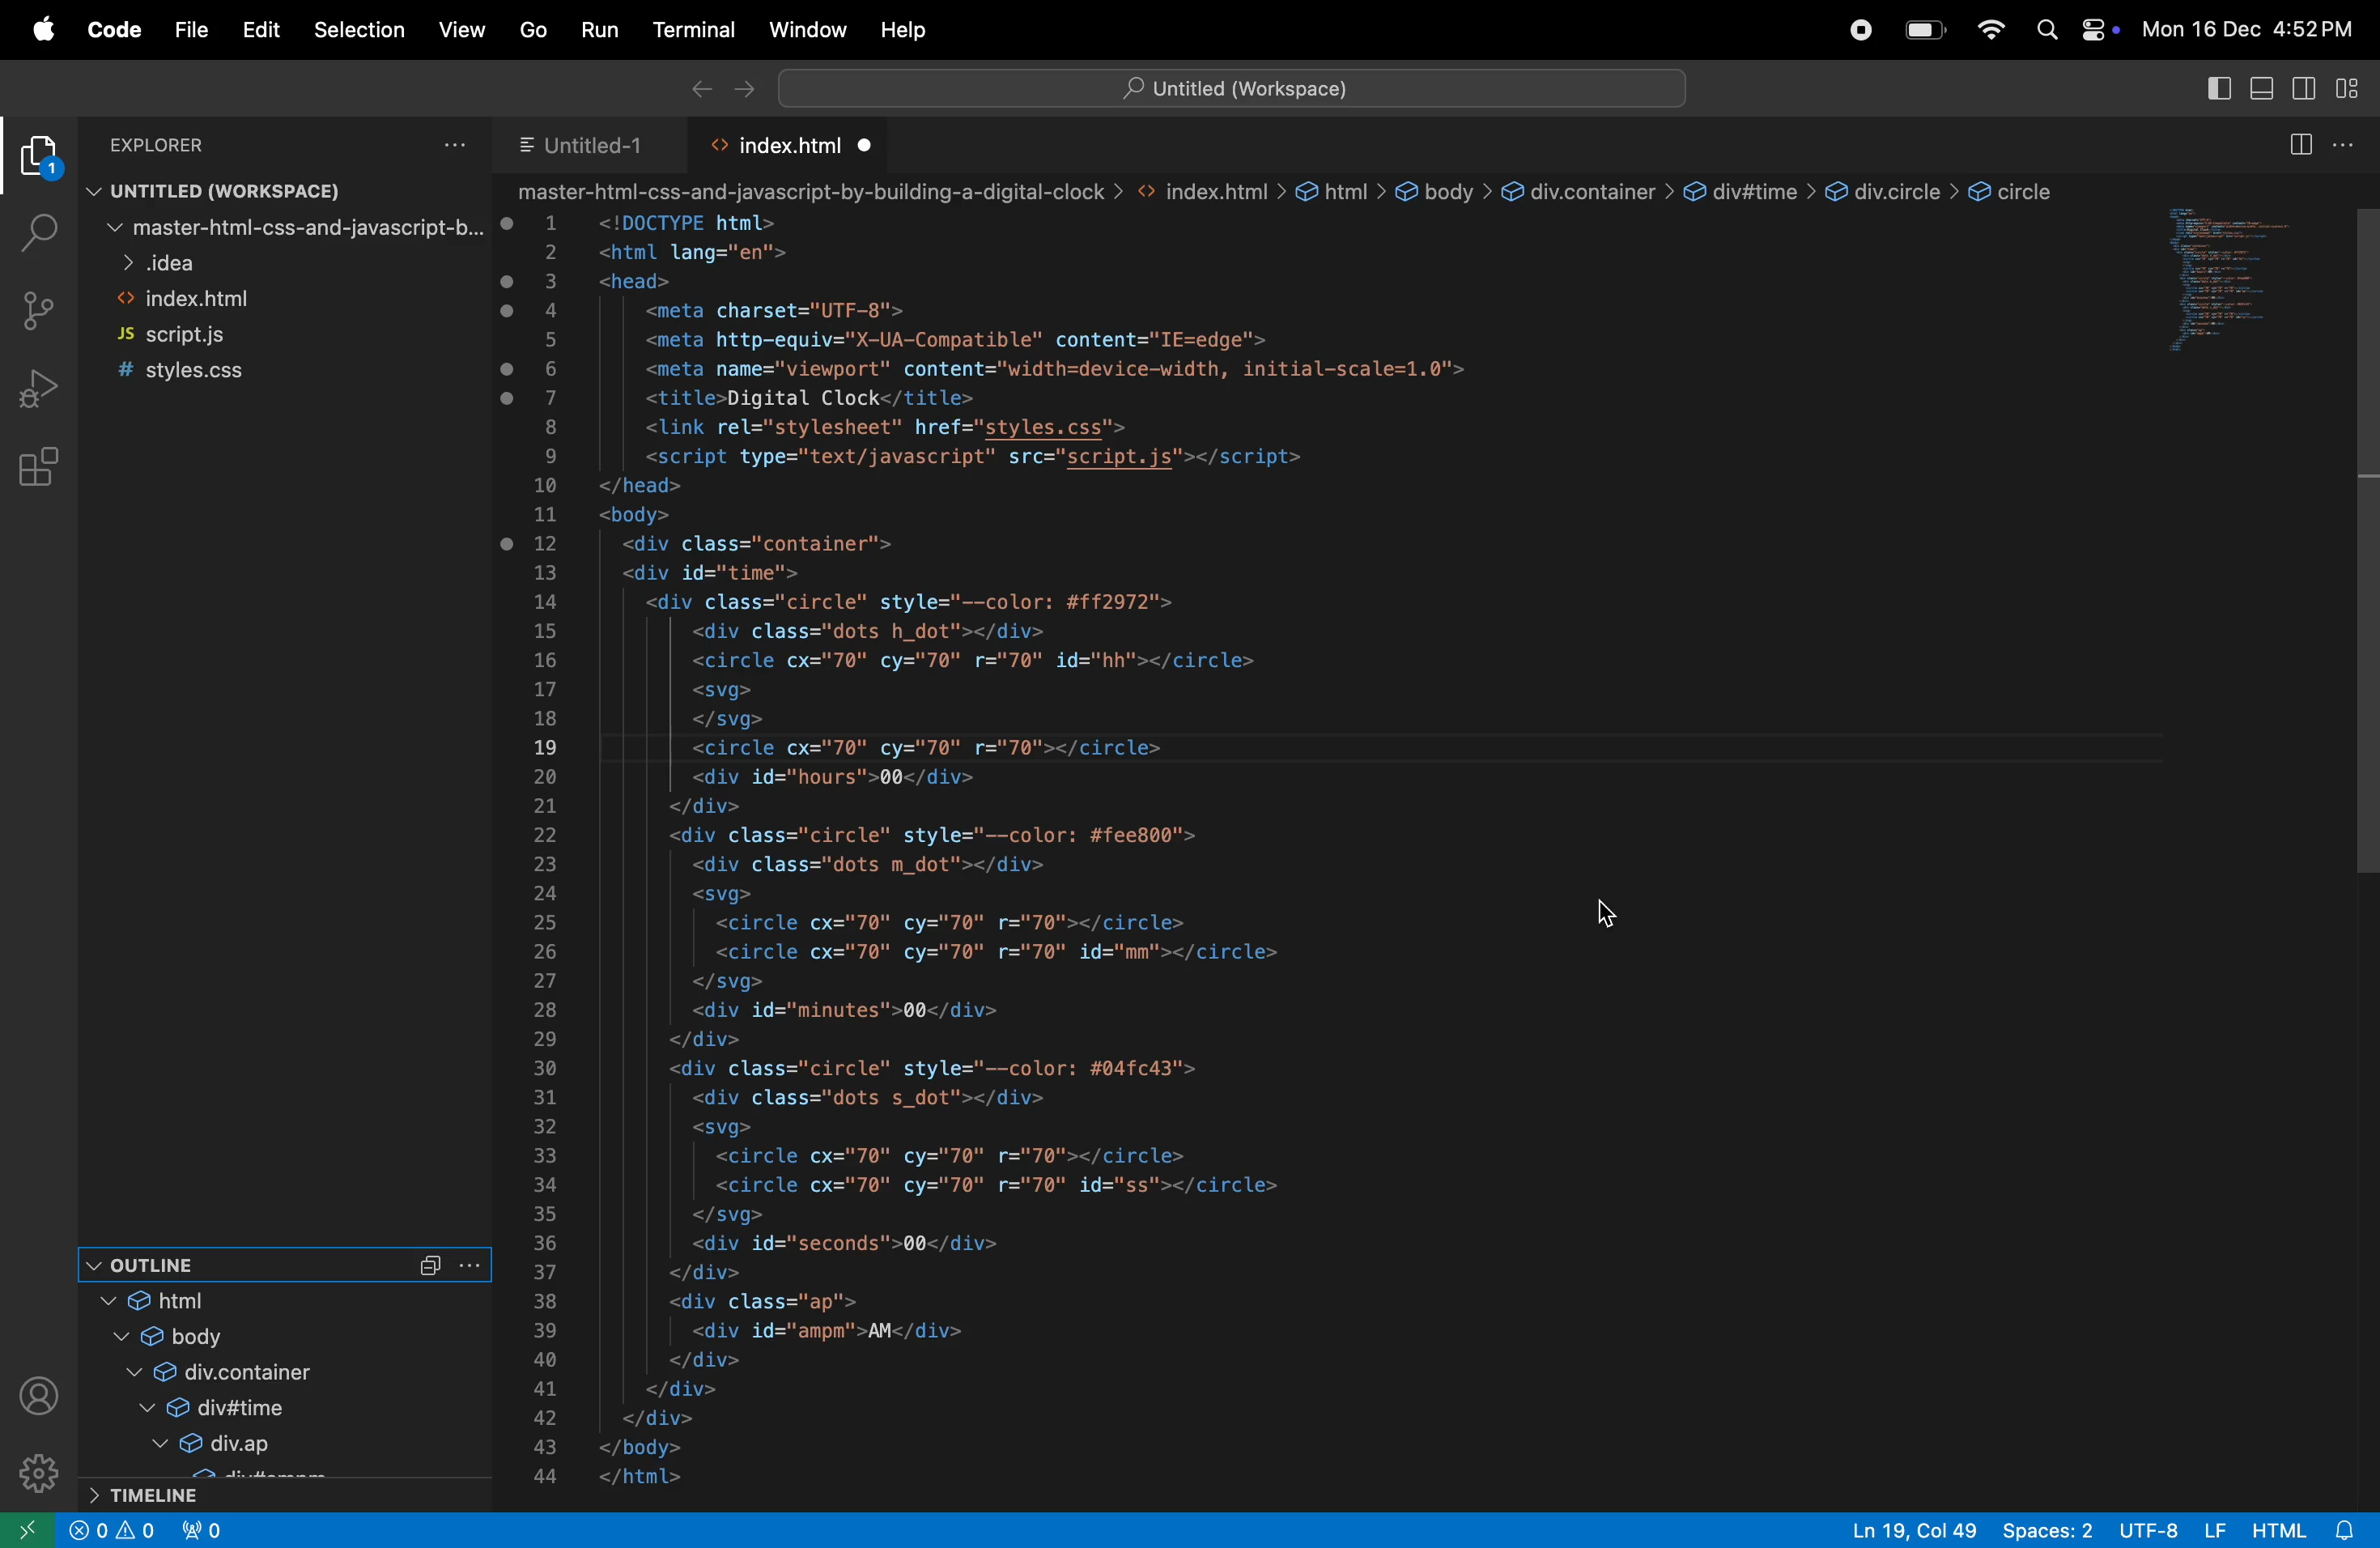 The width and height of the screenshot is (2380, 1548). What do you see at coordinates (2357, 85) in the screenshot?
I see `customise layout` at bounding box center [2357, 85].